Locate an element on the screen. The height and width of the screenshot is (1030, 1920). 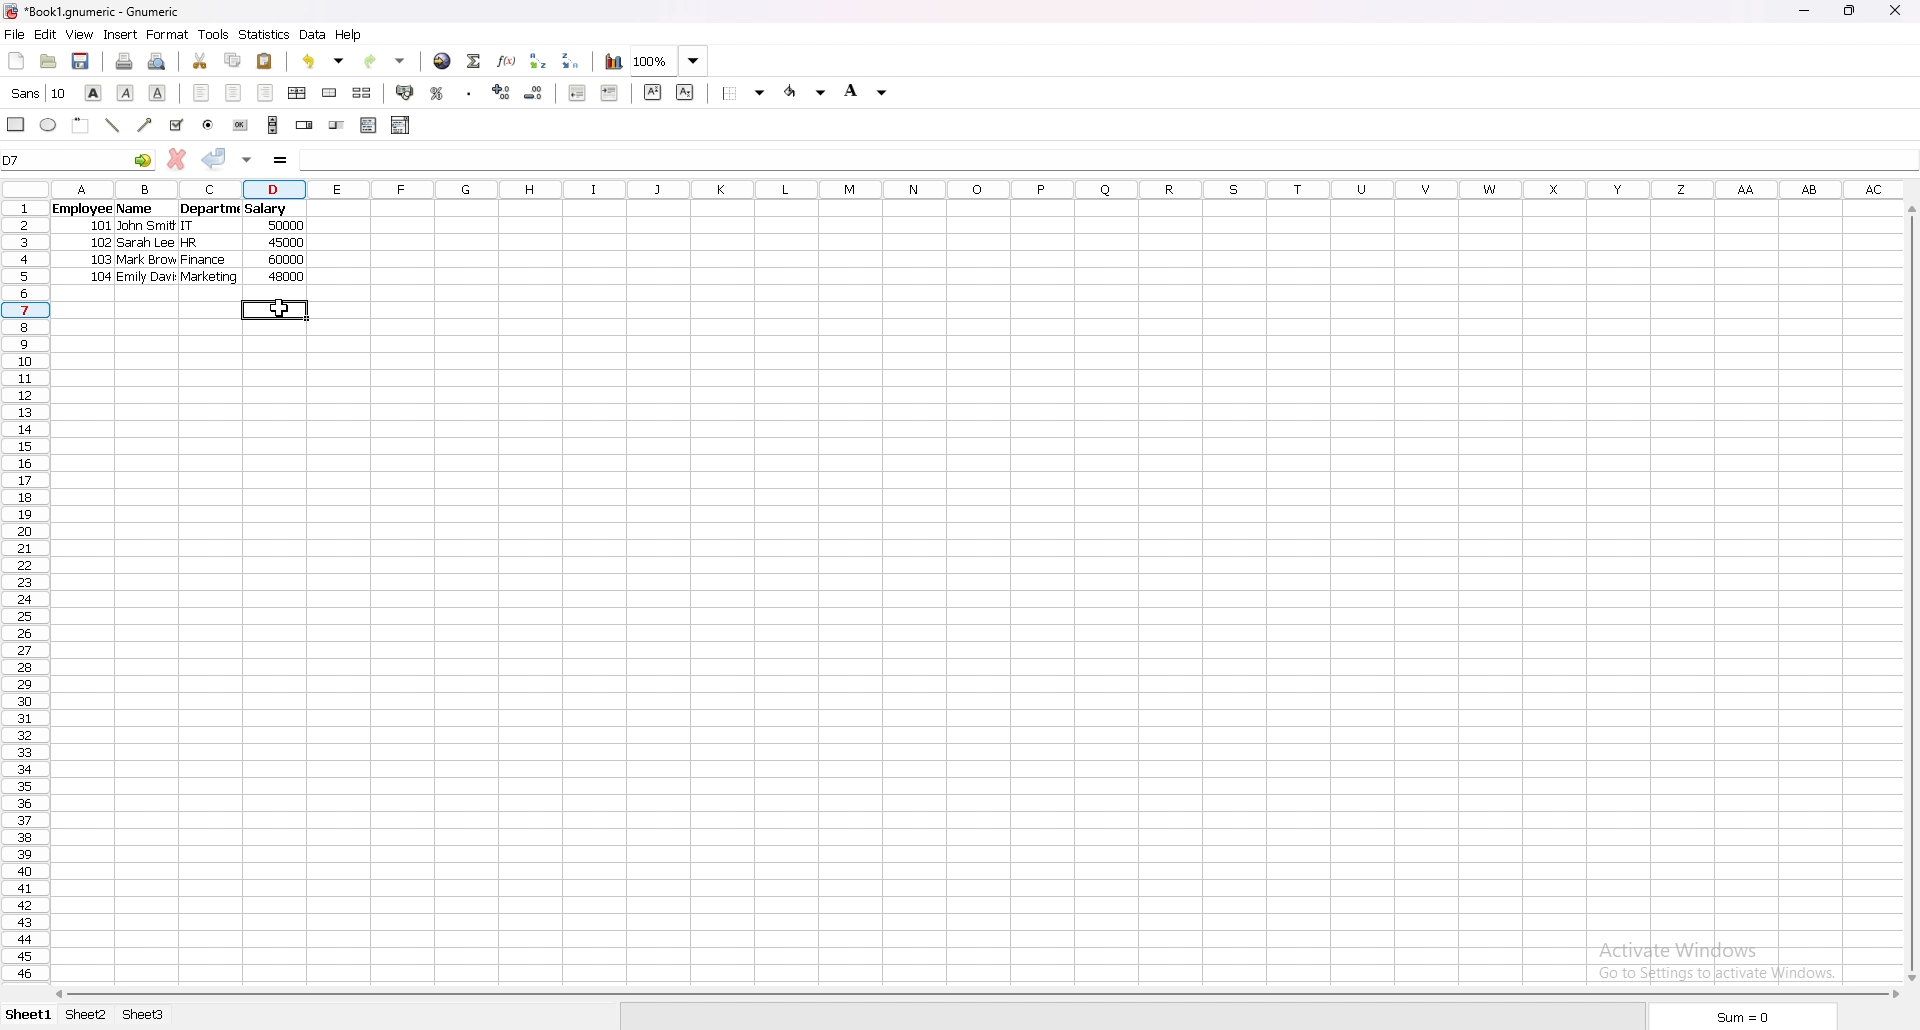
cell input is located at coordinates (1106, 160).